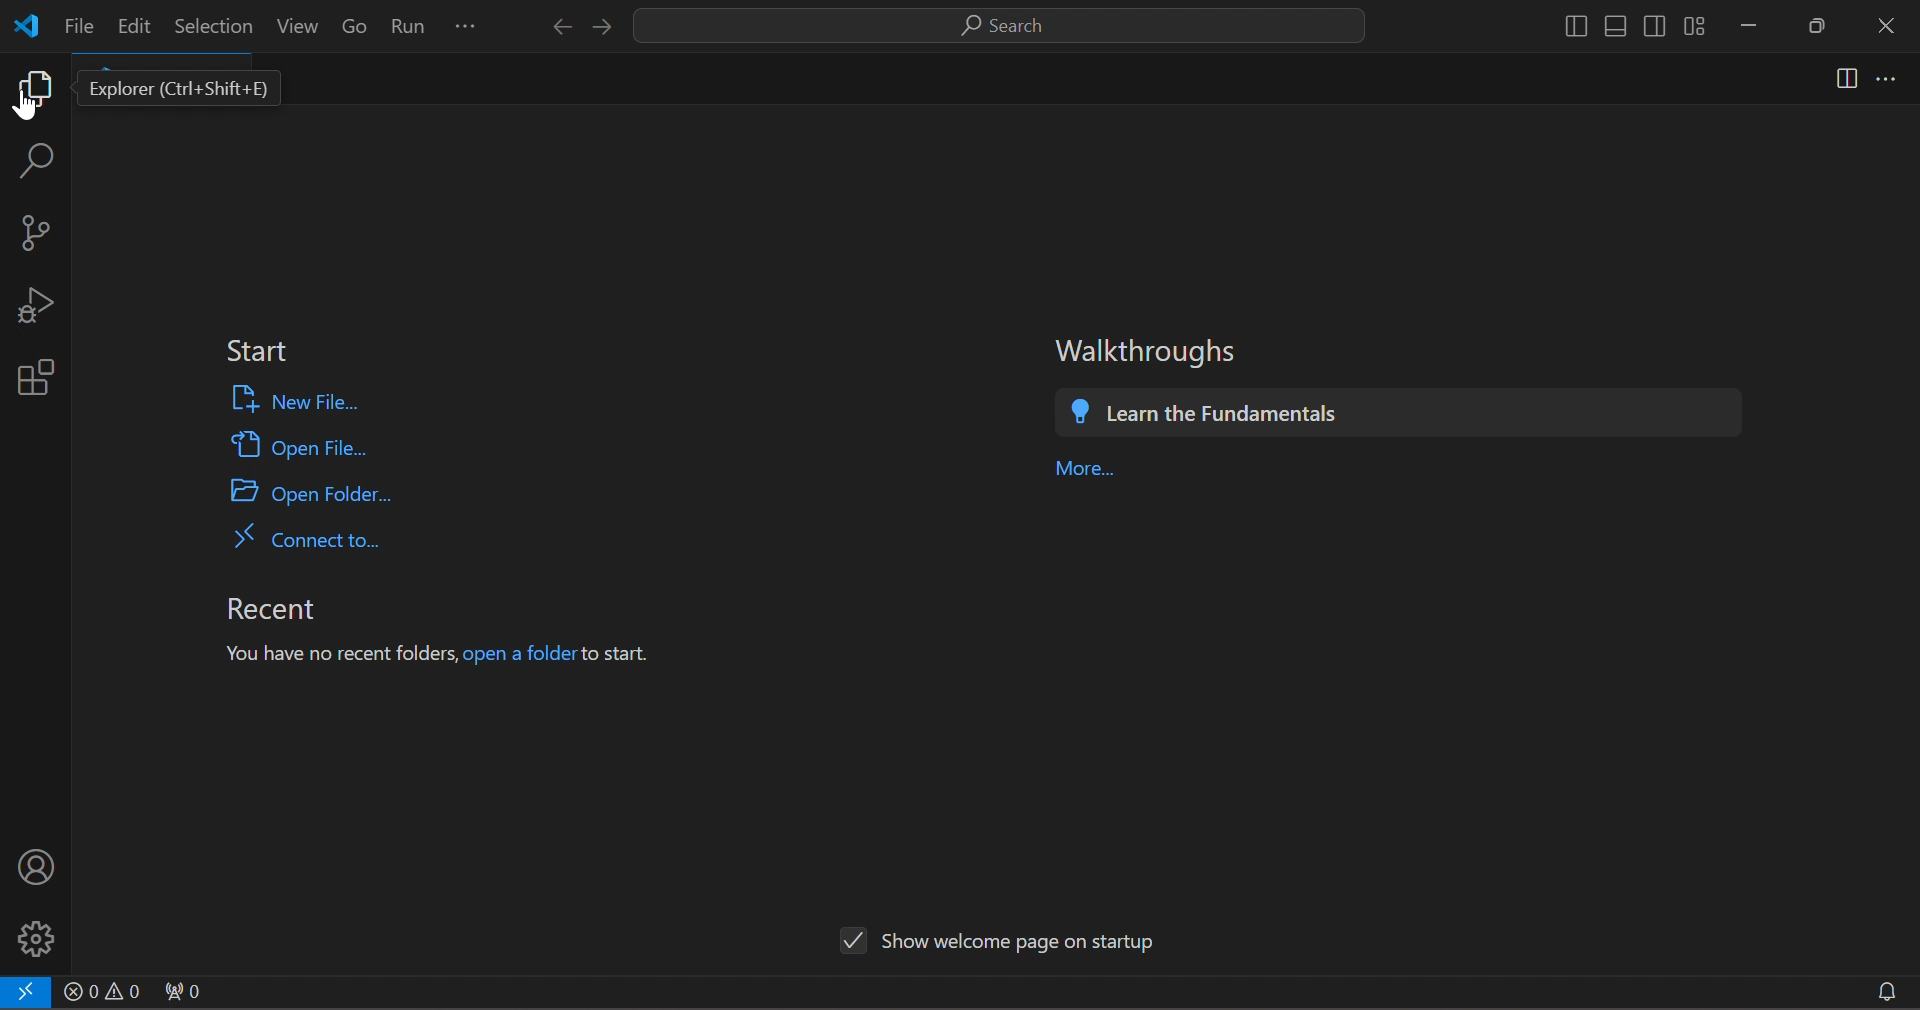 The width and height of the screenshot is (1920, 1010). Describe the element at coordinates (39, 87) in the screenshot. I see `copy` at that location.